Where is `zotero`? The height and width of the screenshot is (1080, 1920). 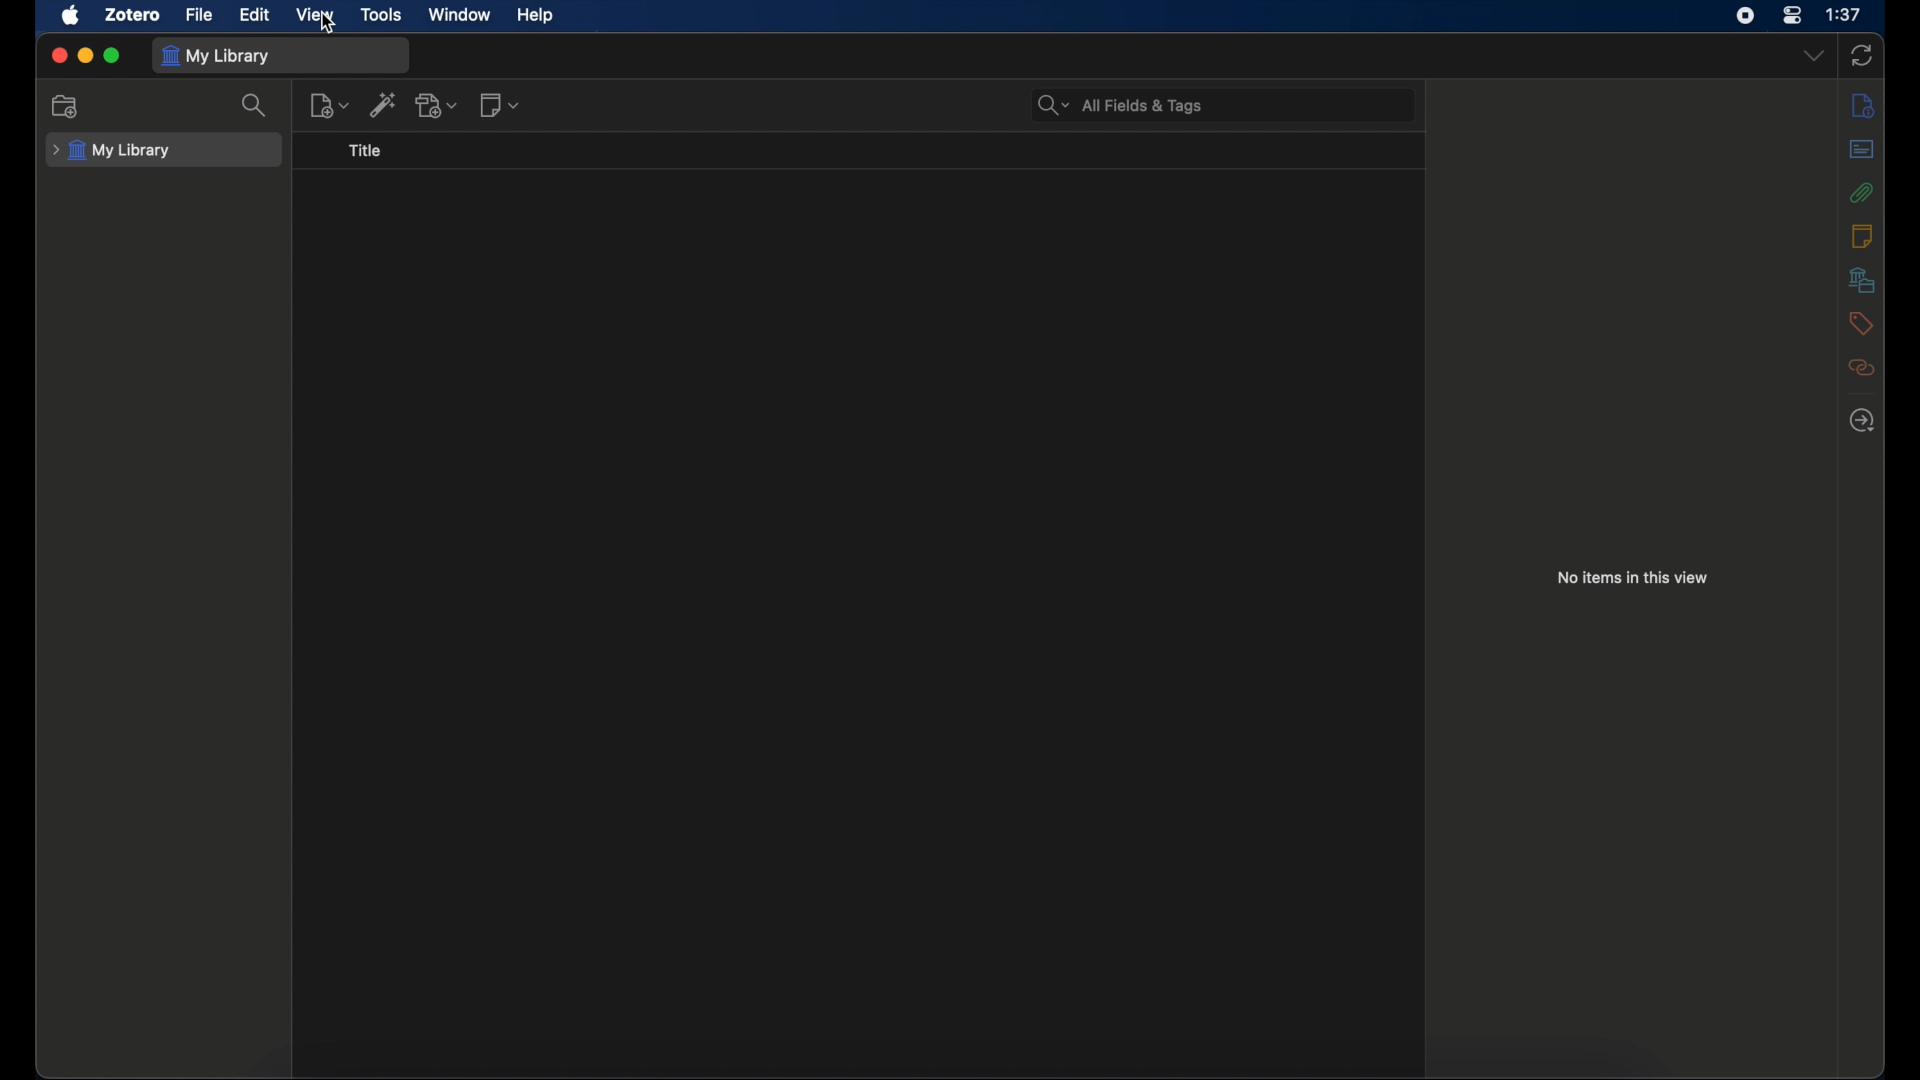 zotero is located at coordinates (134, 14).